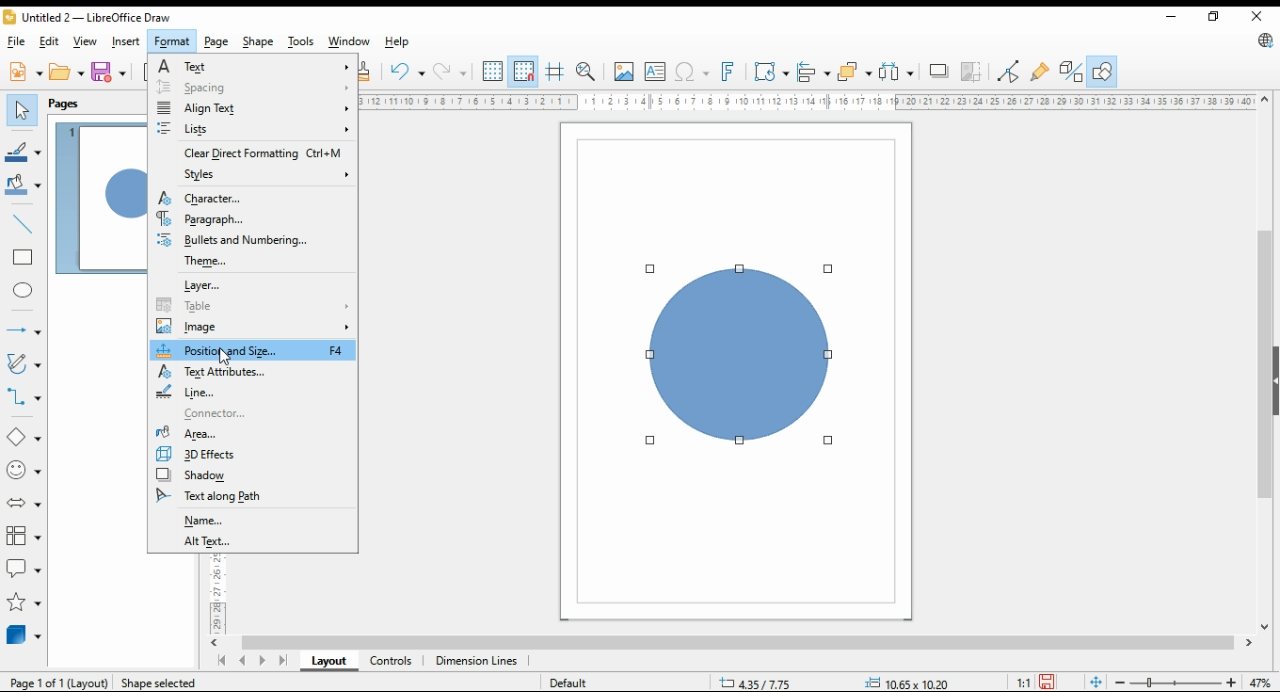  Describe the element at coordinates (759, 684) in the screenshot. I see `9.98/12.79` at that location.